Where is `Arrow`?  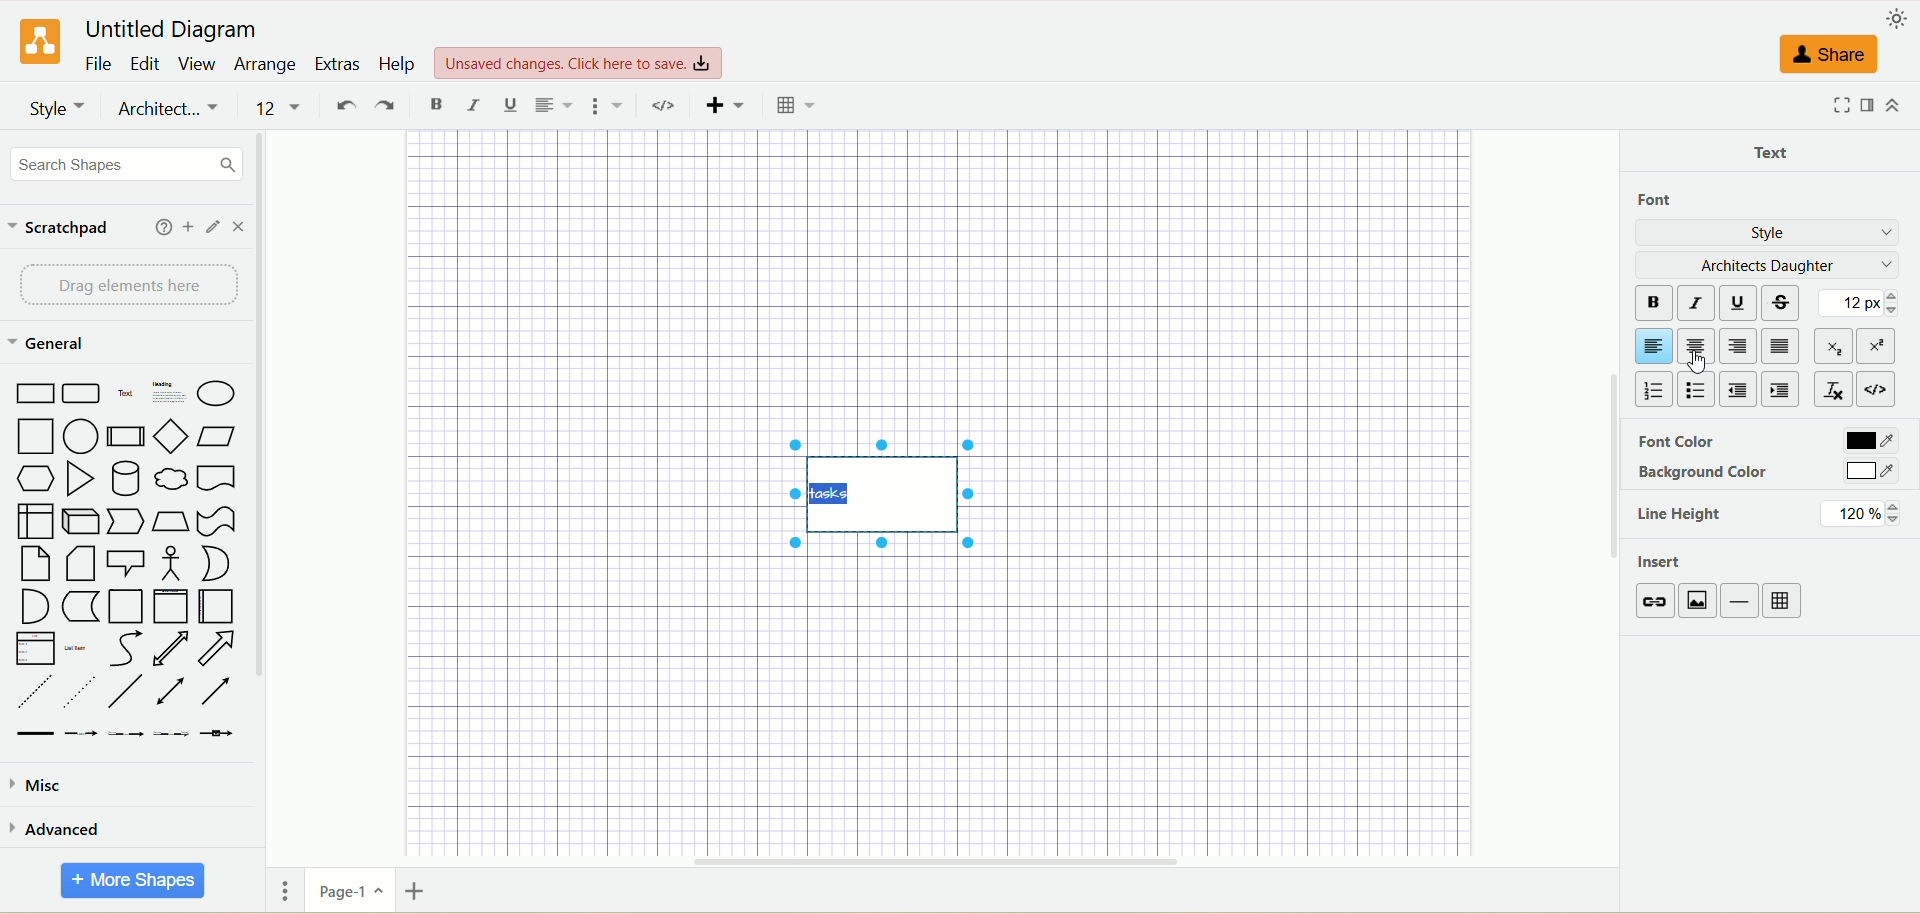 Arrow is located at coordinates (218, 648).